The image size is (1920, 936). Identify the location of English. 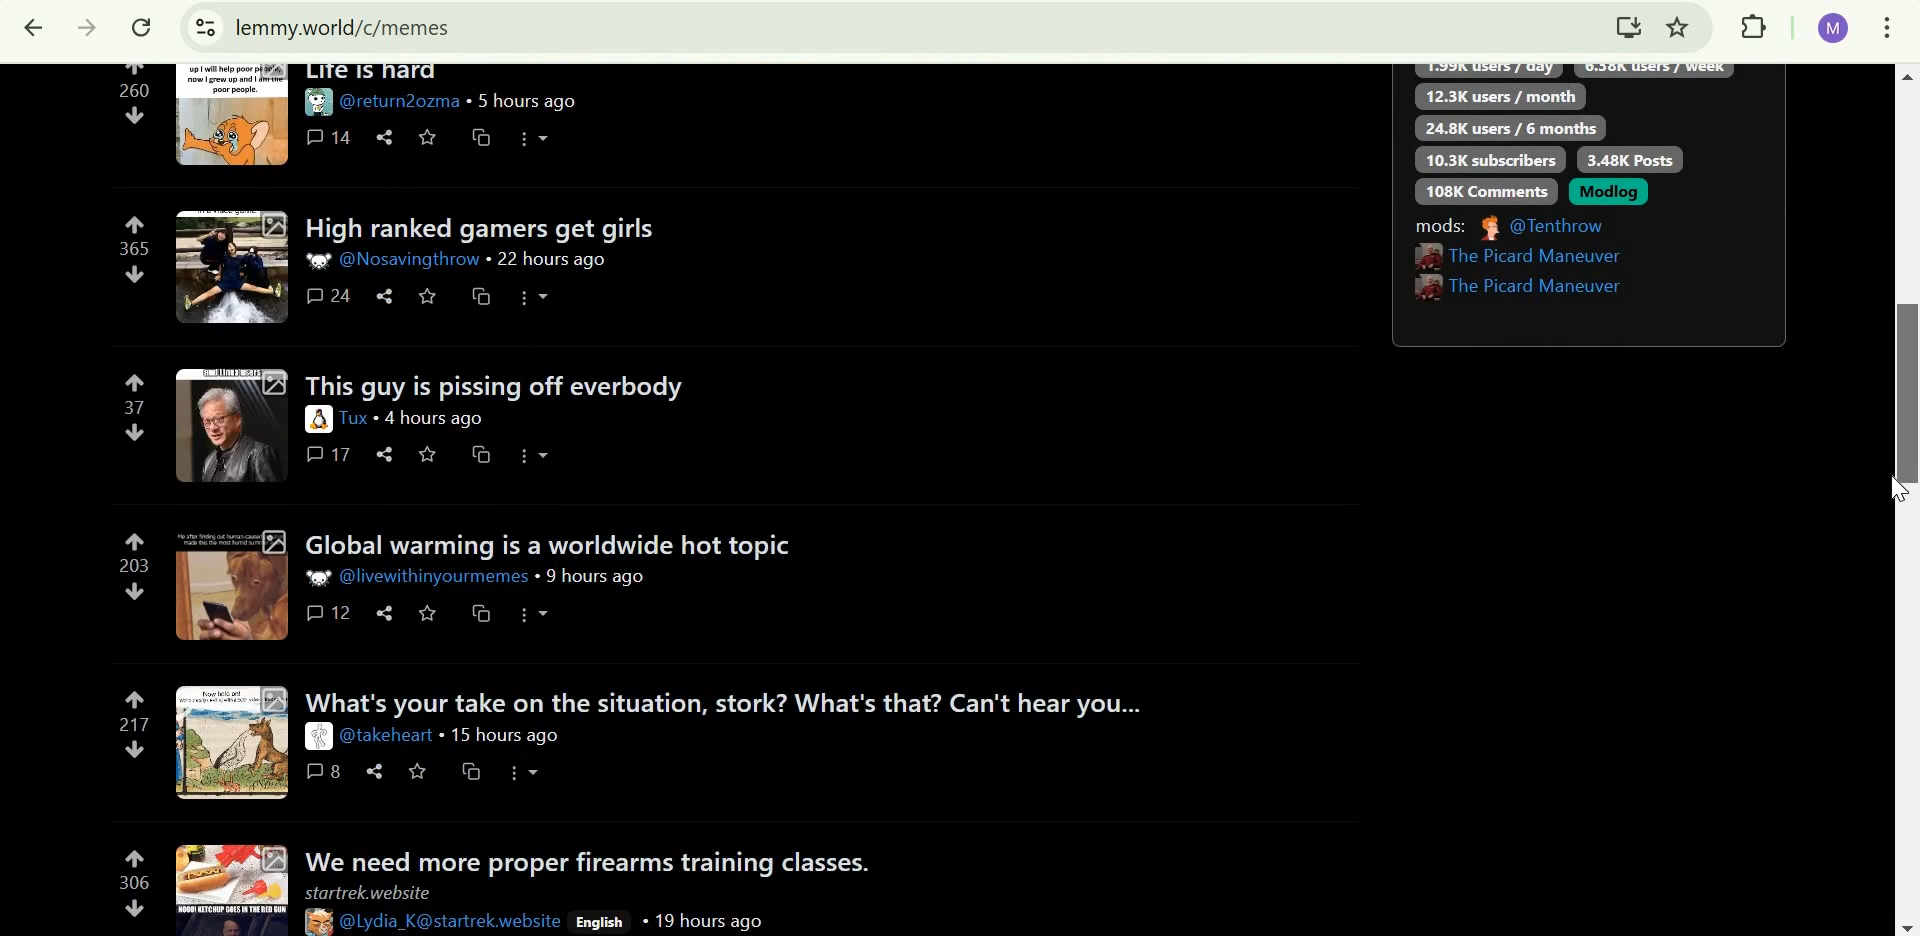
(598, 922).